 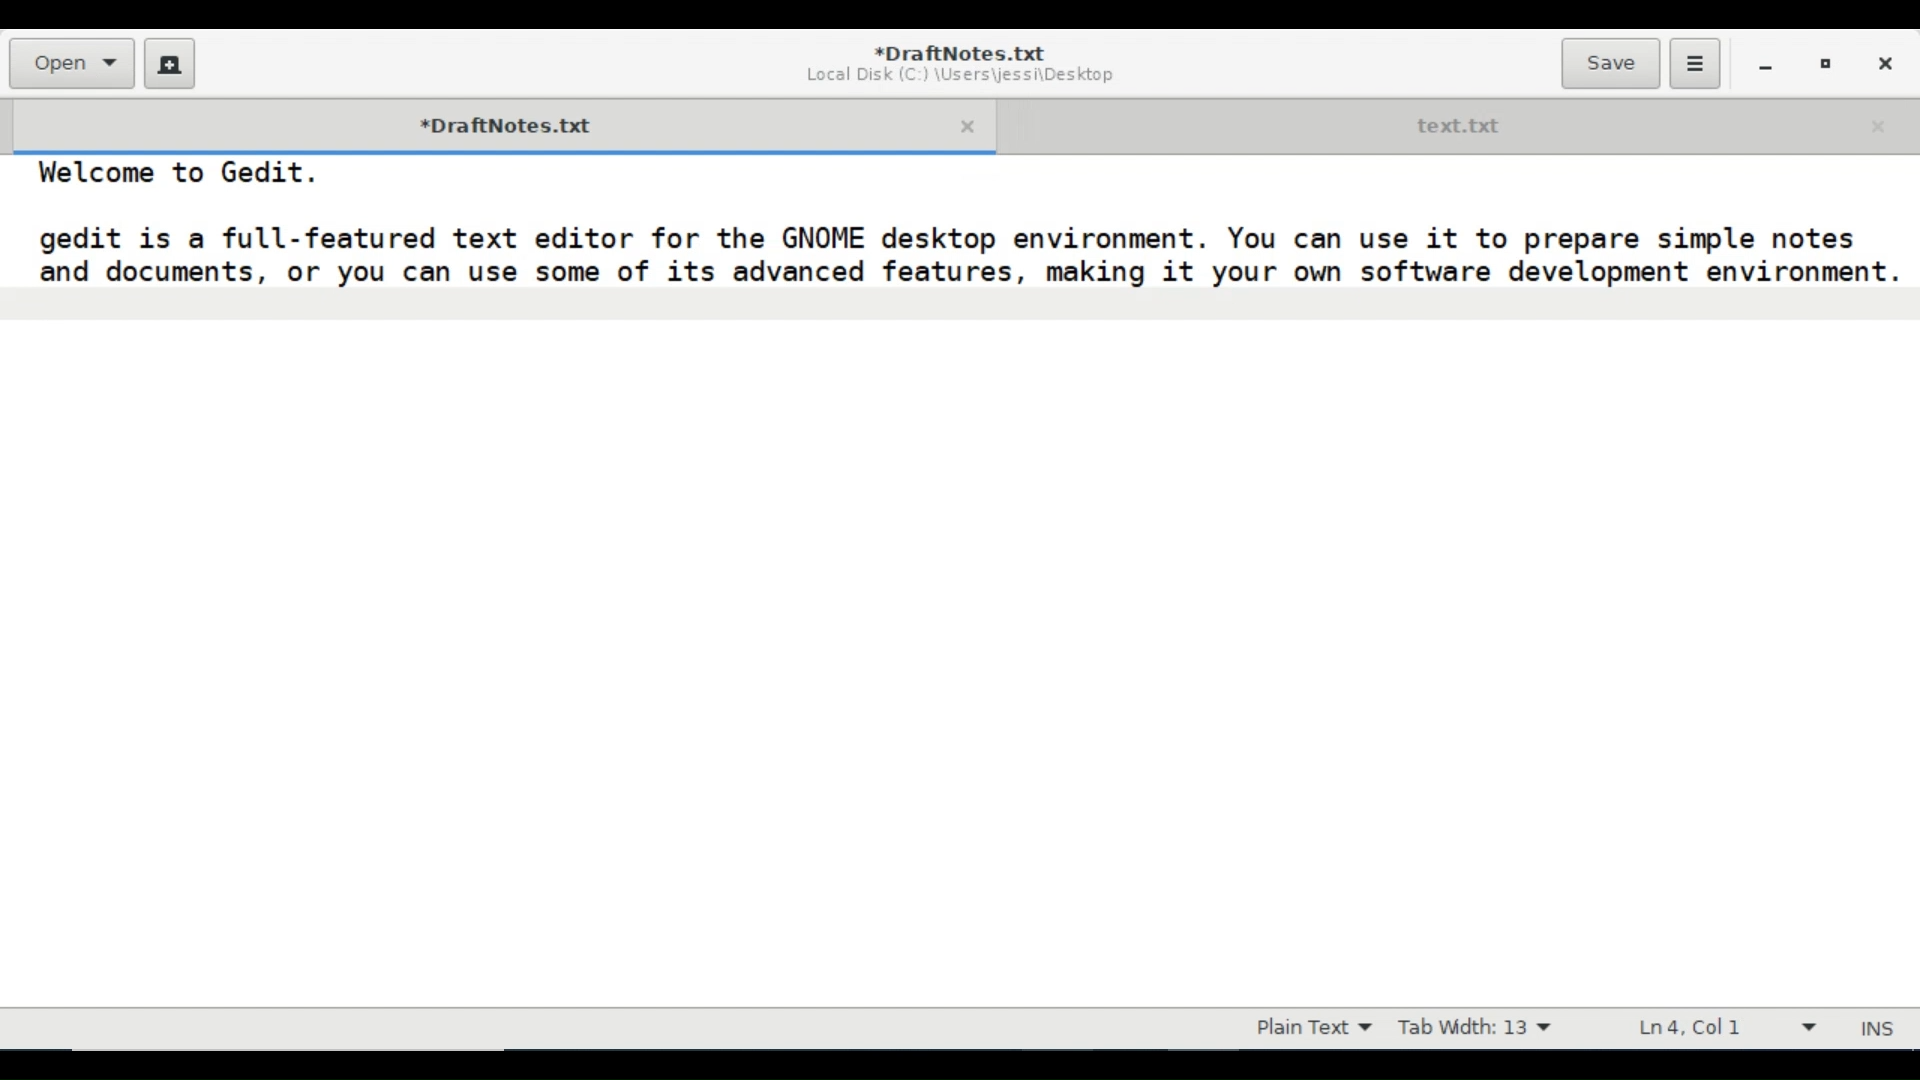 I want to click on Tab Width, so click(x=1474, y=1028).